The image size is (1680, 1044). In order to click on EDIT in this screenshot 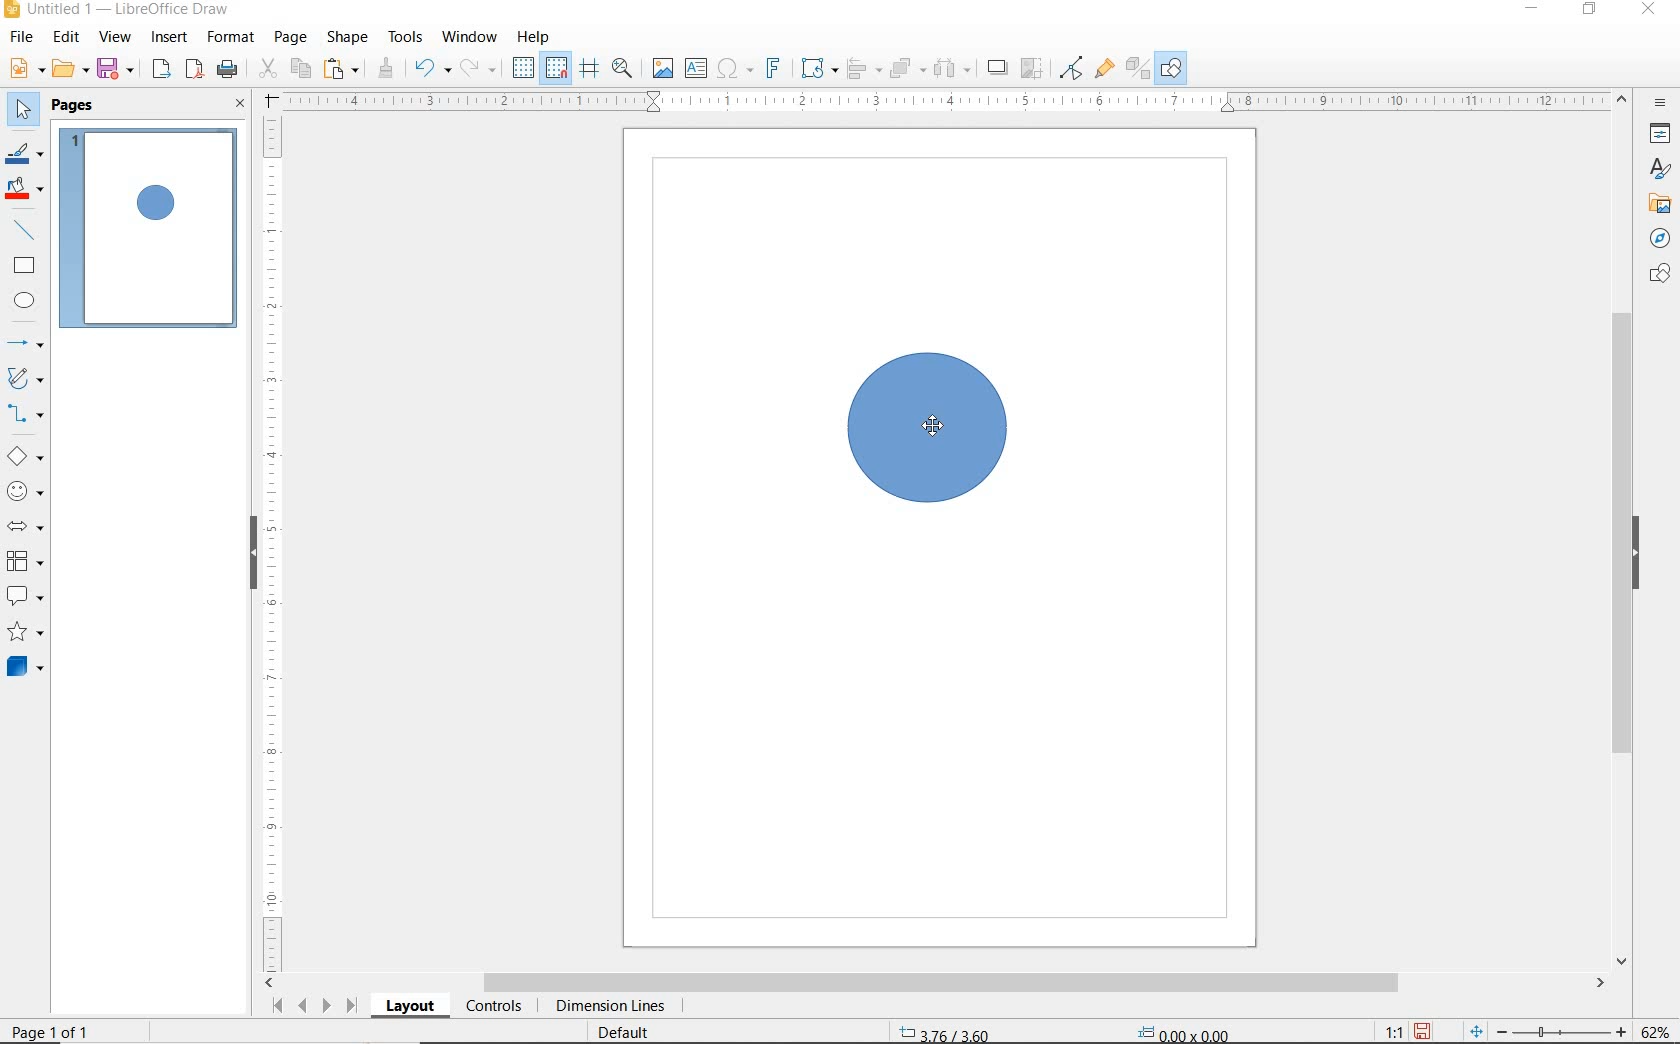, I will do `click(68, 37)`.